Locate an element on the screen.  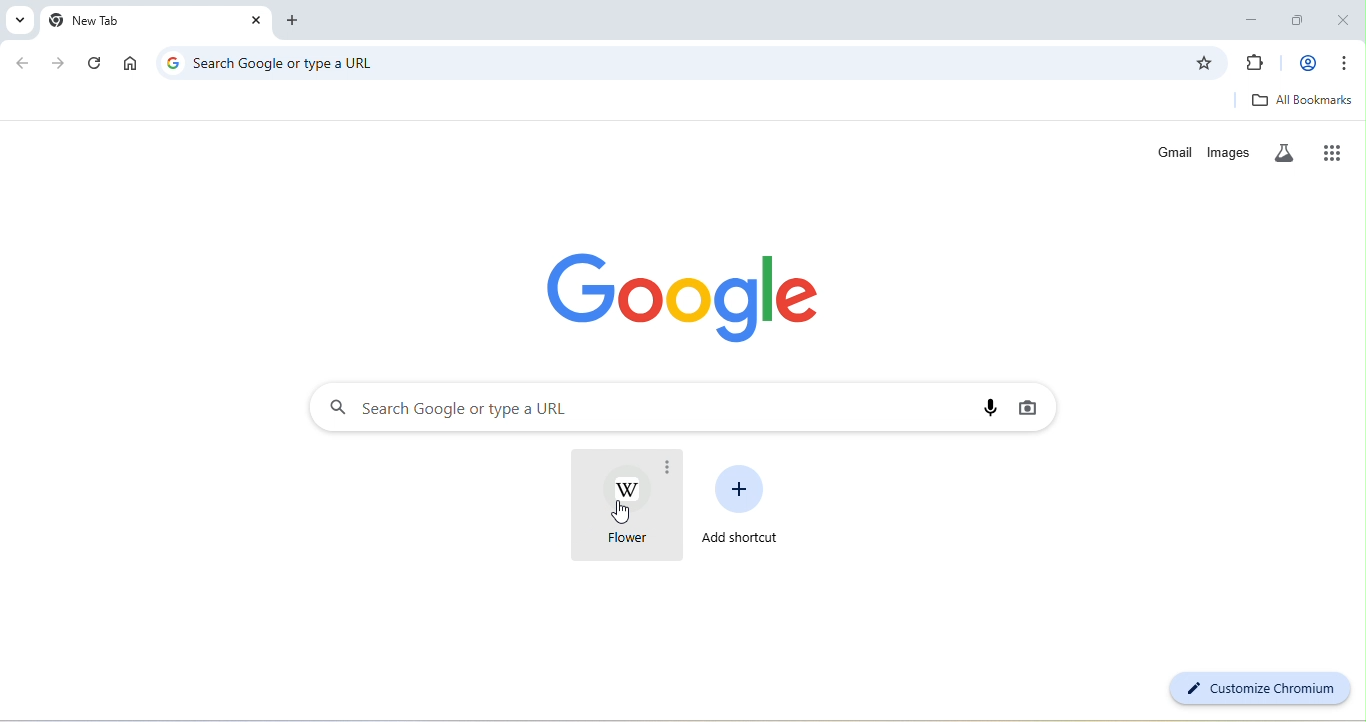
reload the page is located at coordinates (96, 64).